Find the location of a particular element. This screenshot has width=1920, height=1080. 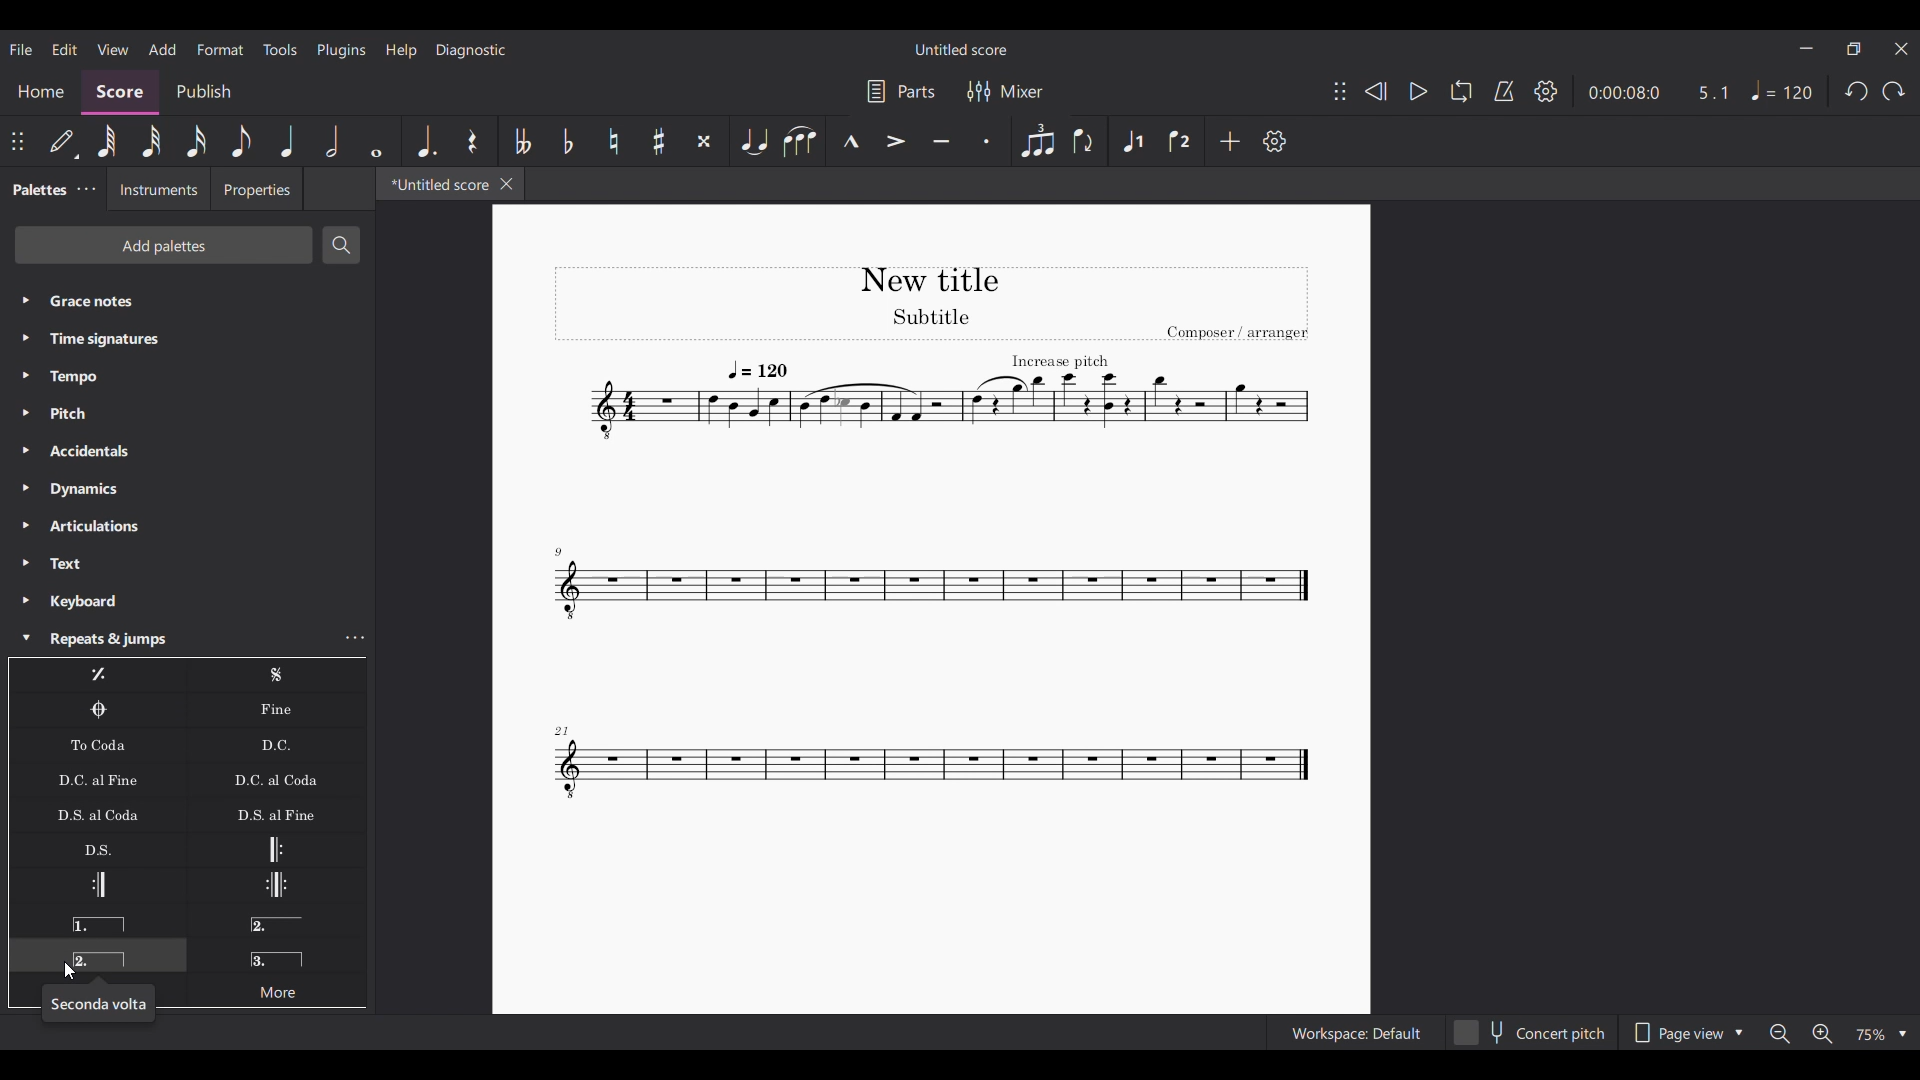

Concert pitch toggle is located at coordinates (1531, 1032).